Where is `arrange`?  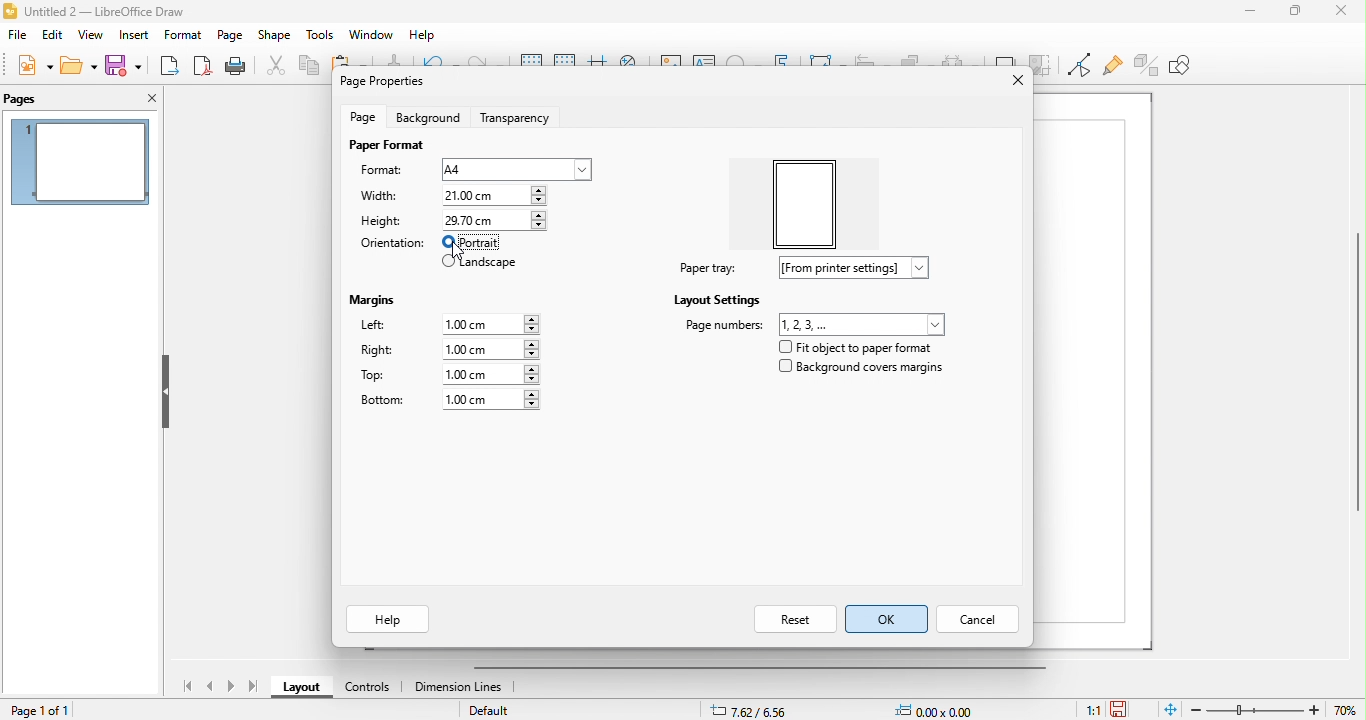
arrange is located at coordinates (916, 62).